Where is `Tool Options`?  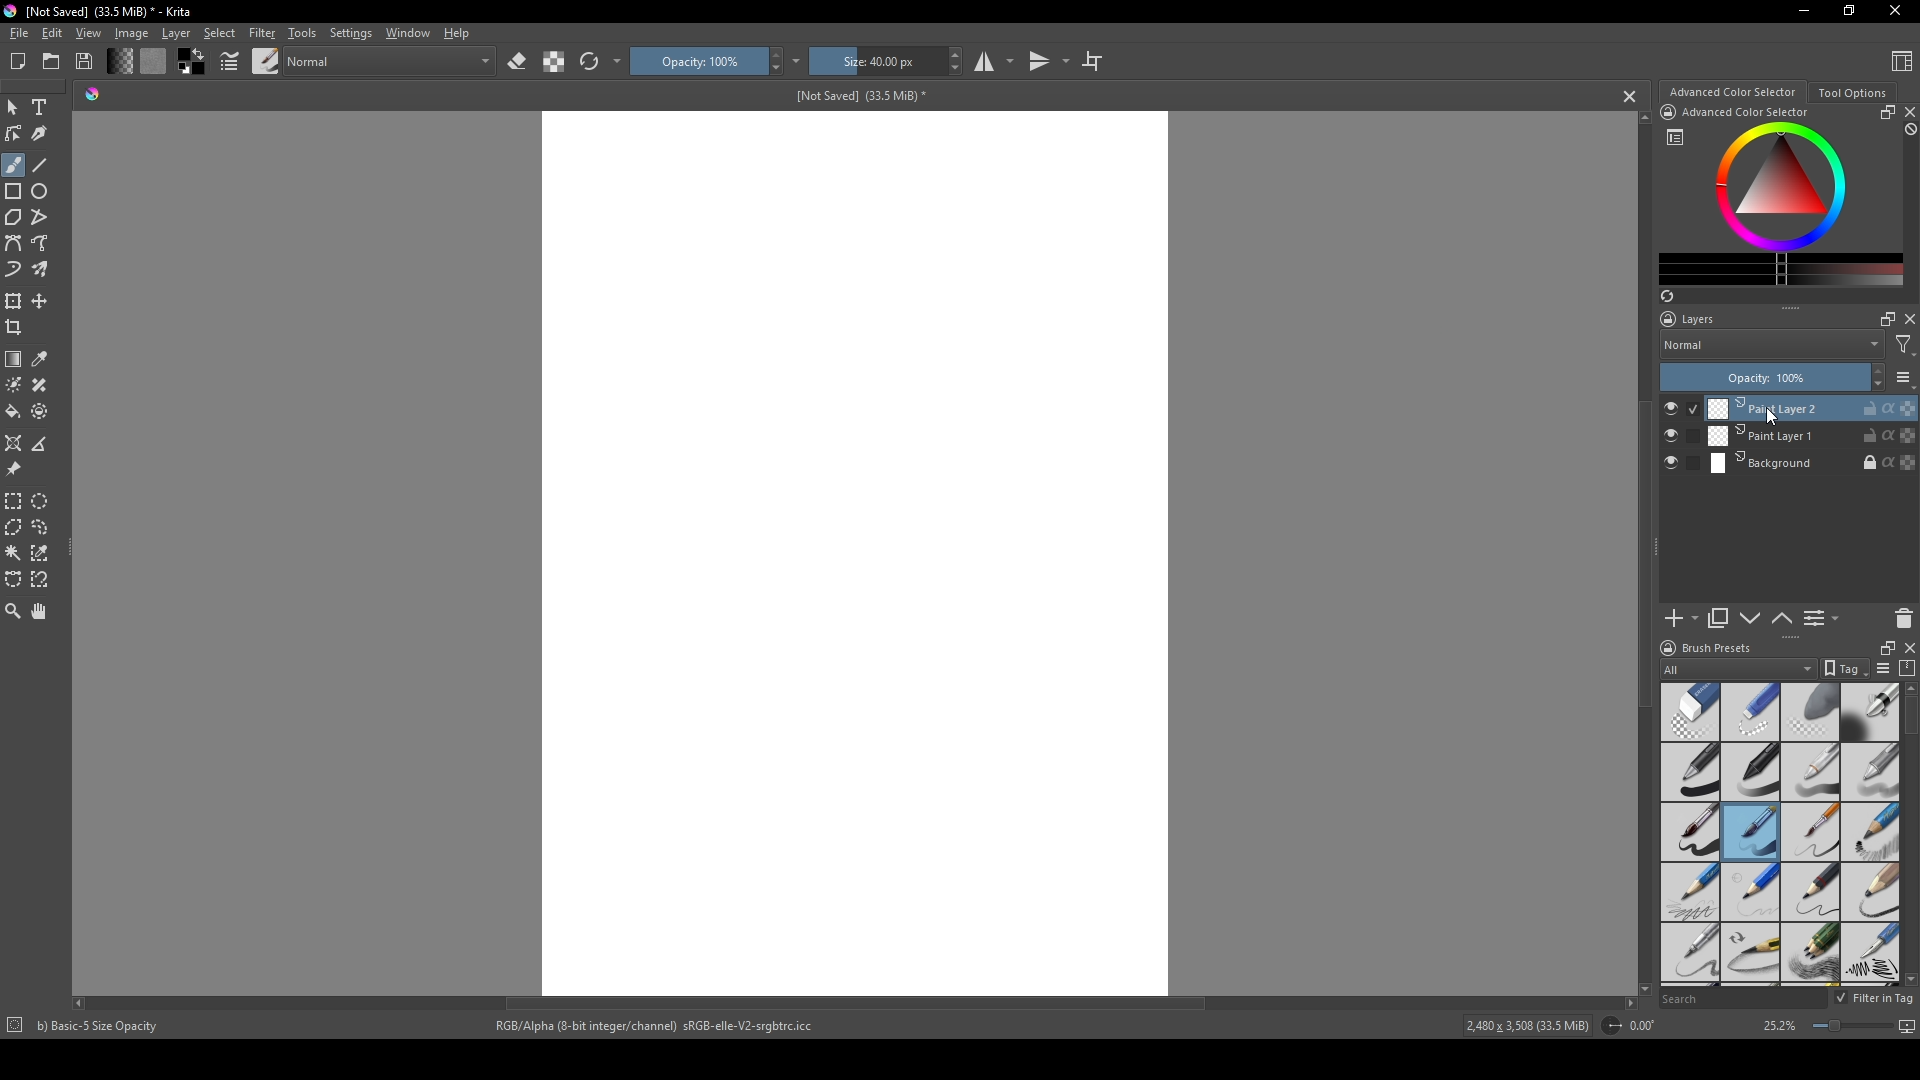
Tool Options is located at coordinates (1852, 93).